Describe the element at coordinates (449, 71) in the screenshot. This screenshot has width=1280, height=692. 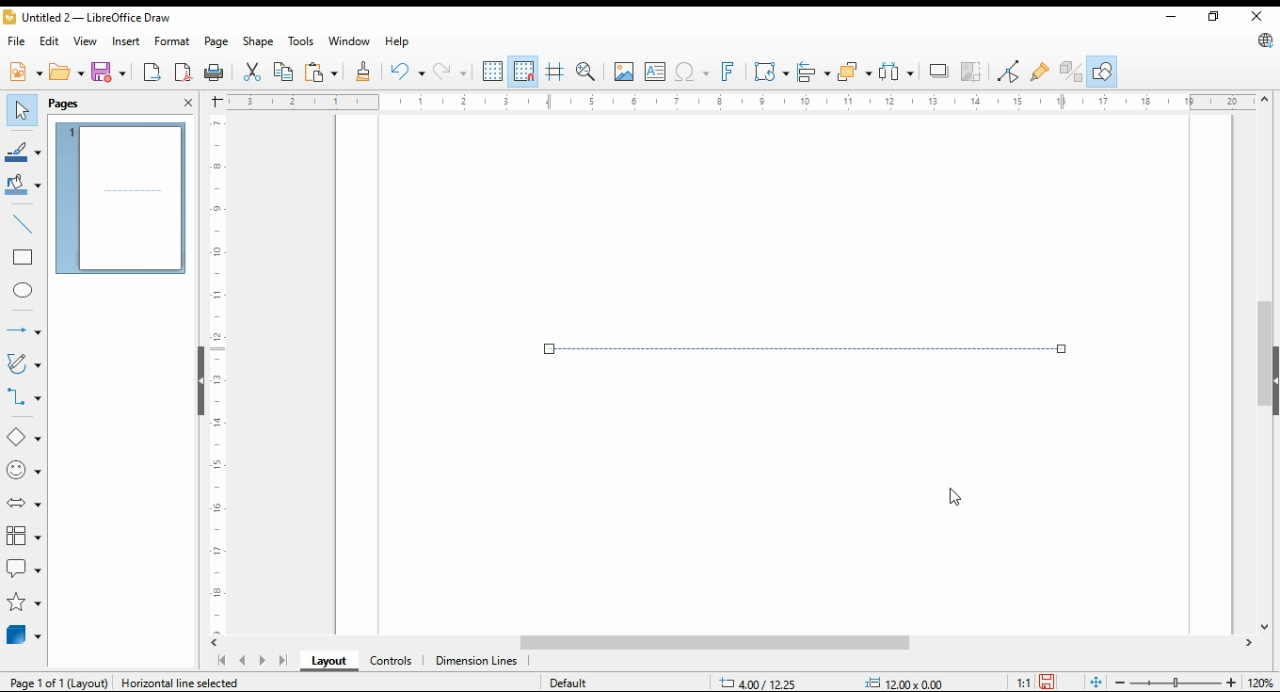
I see `redo` at that location.